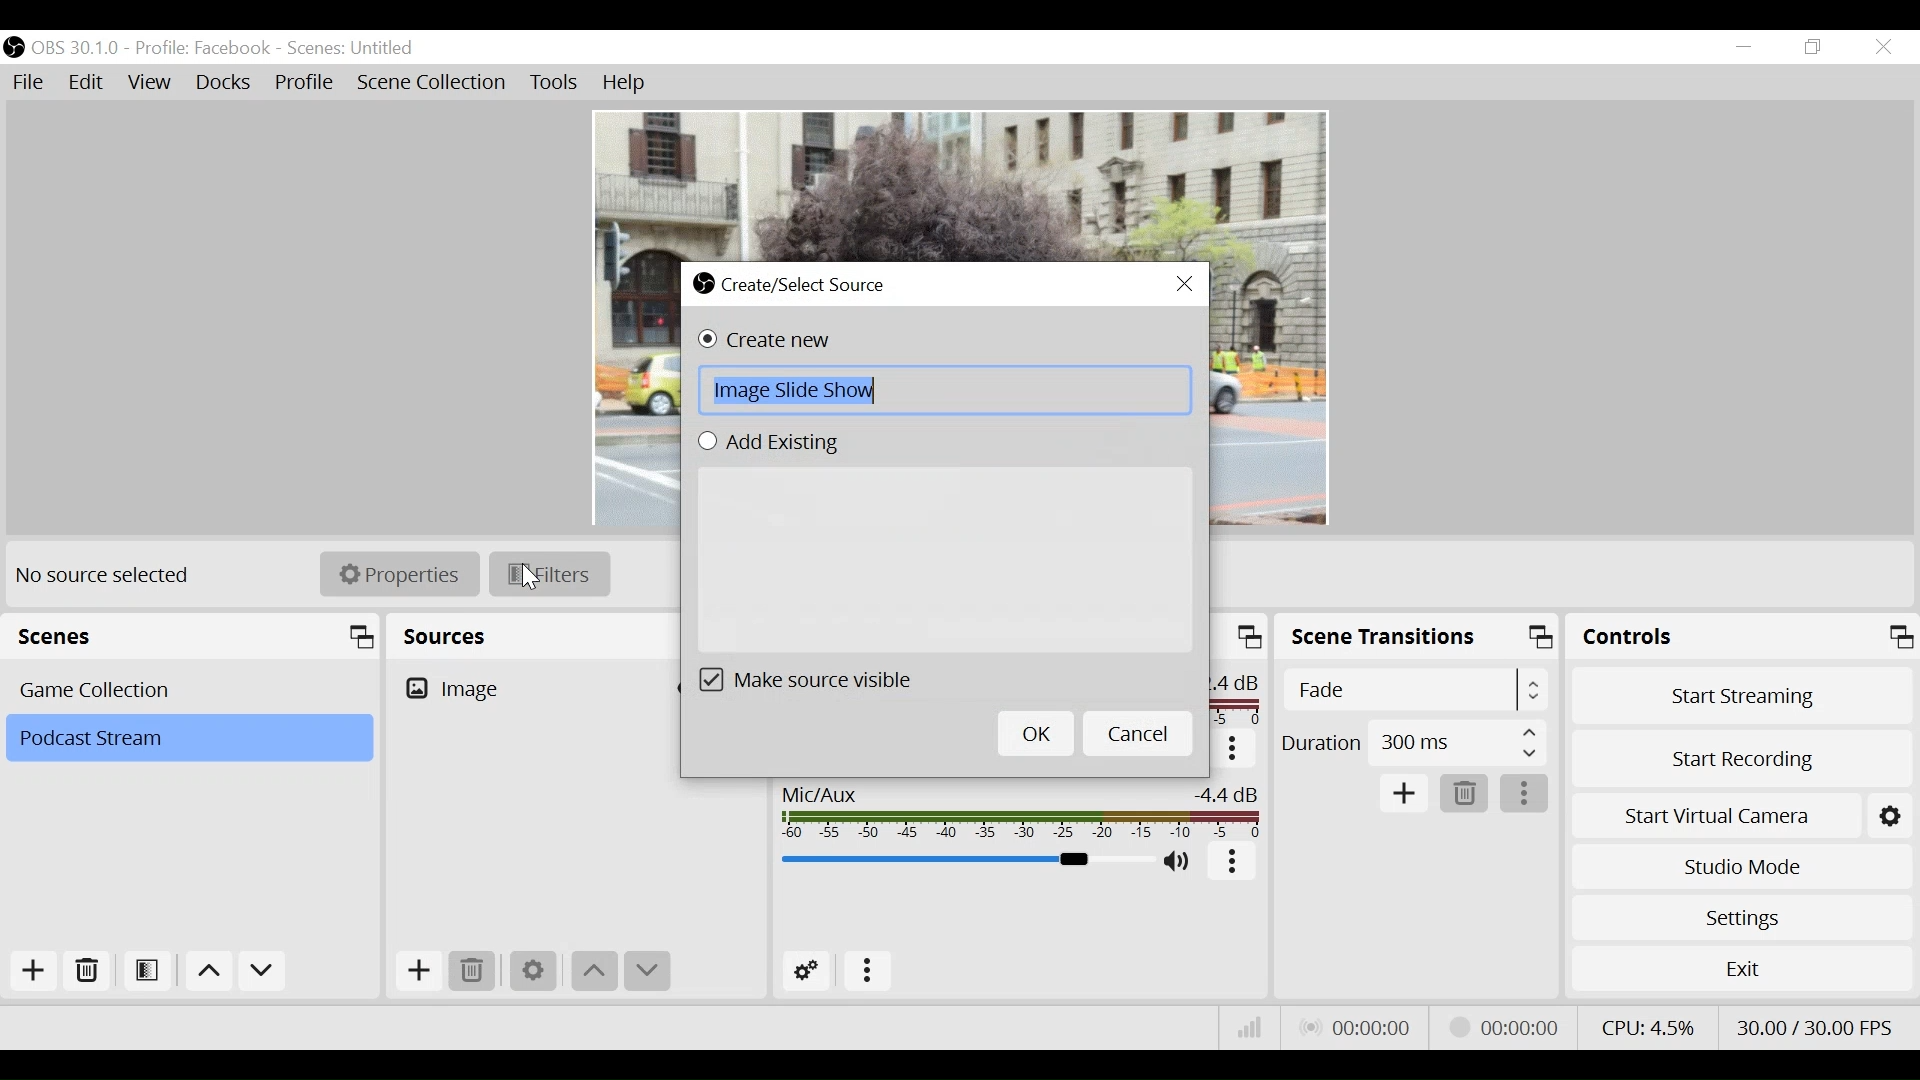 The width and height of the screenshot is (1920, 1080). I want to click on Settings, so click(533, 970).